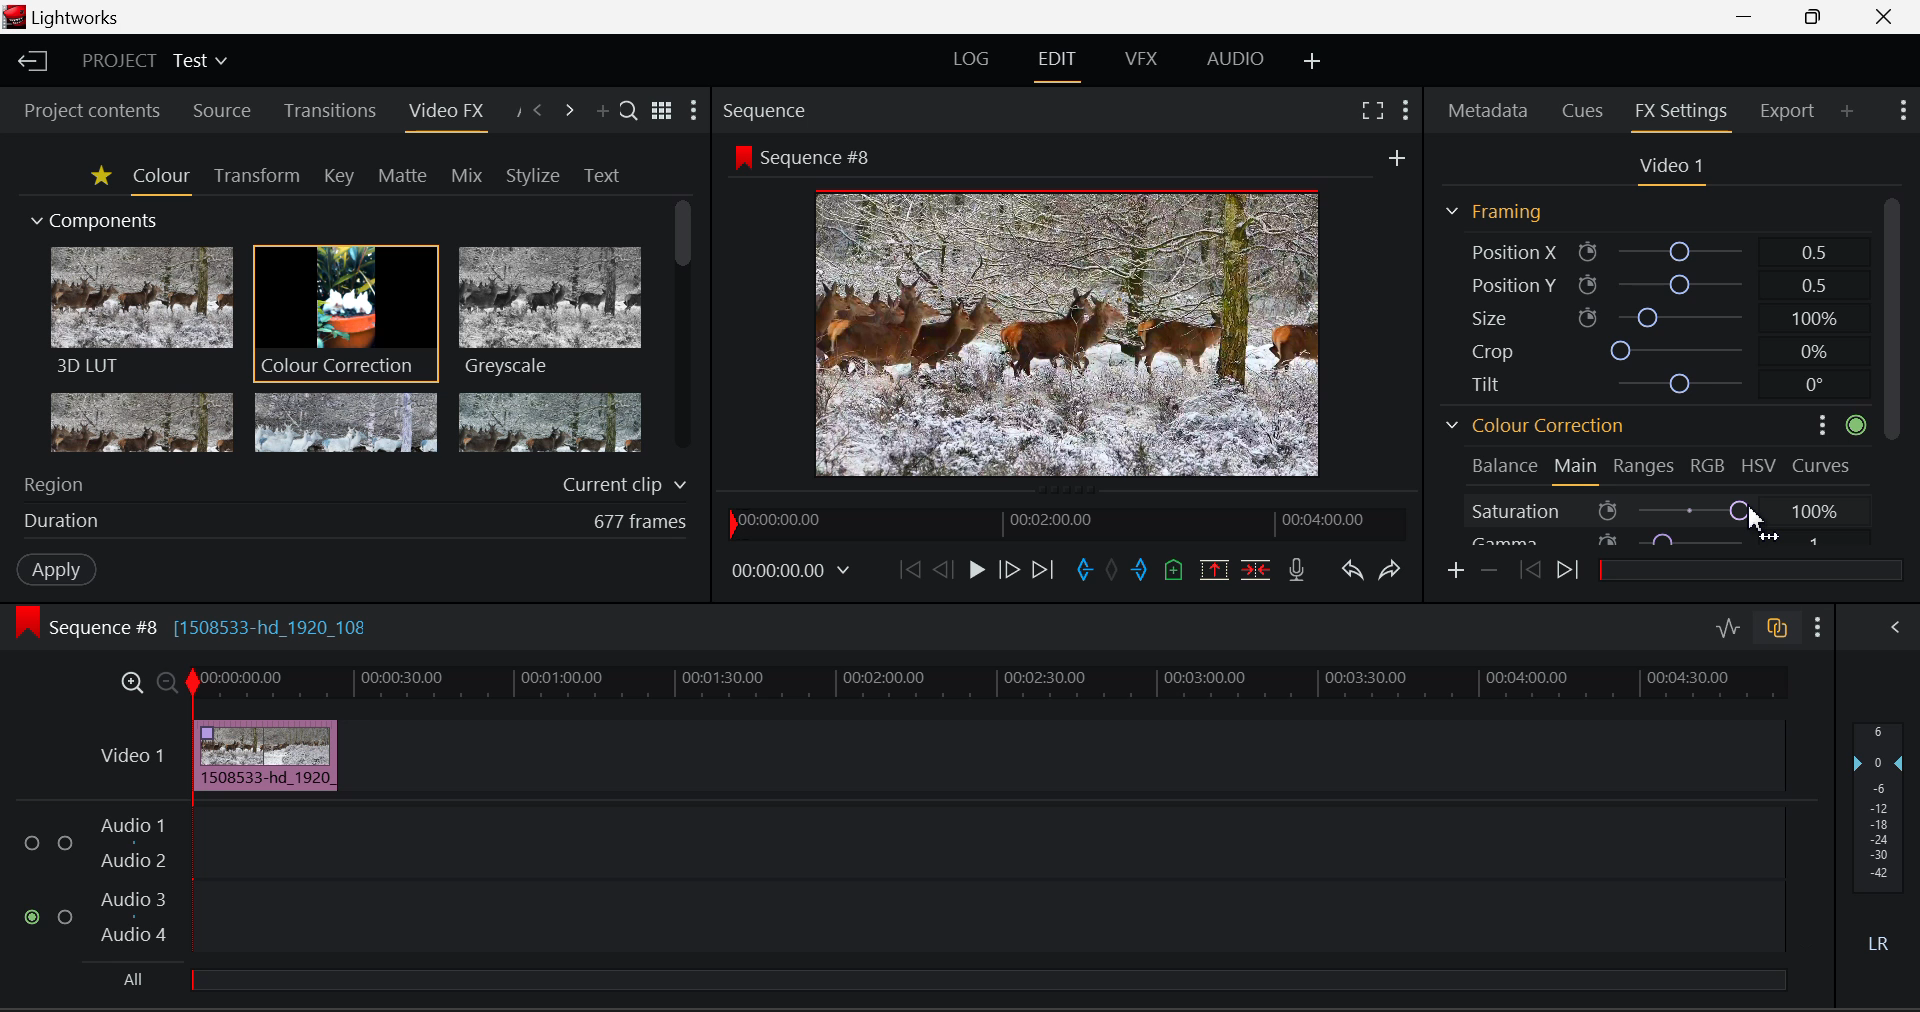 The height and width of the screenshot is (1012, 1920). I want to click on Add Panel, so click(600, 110).